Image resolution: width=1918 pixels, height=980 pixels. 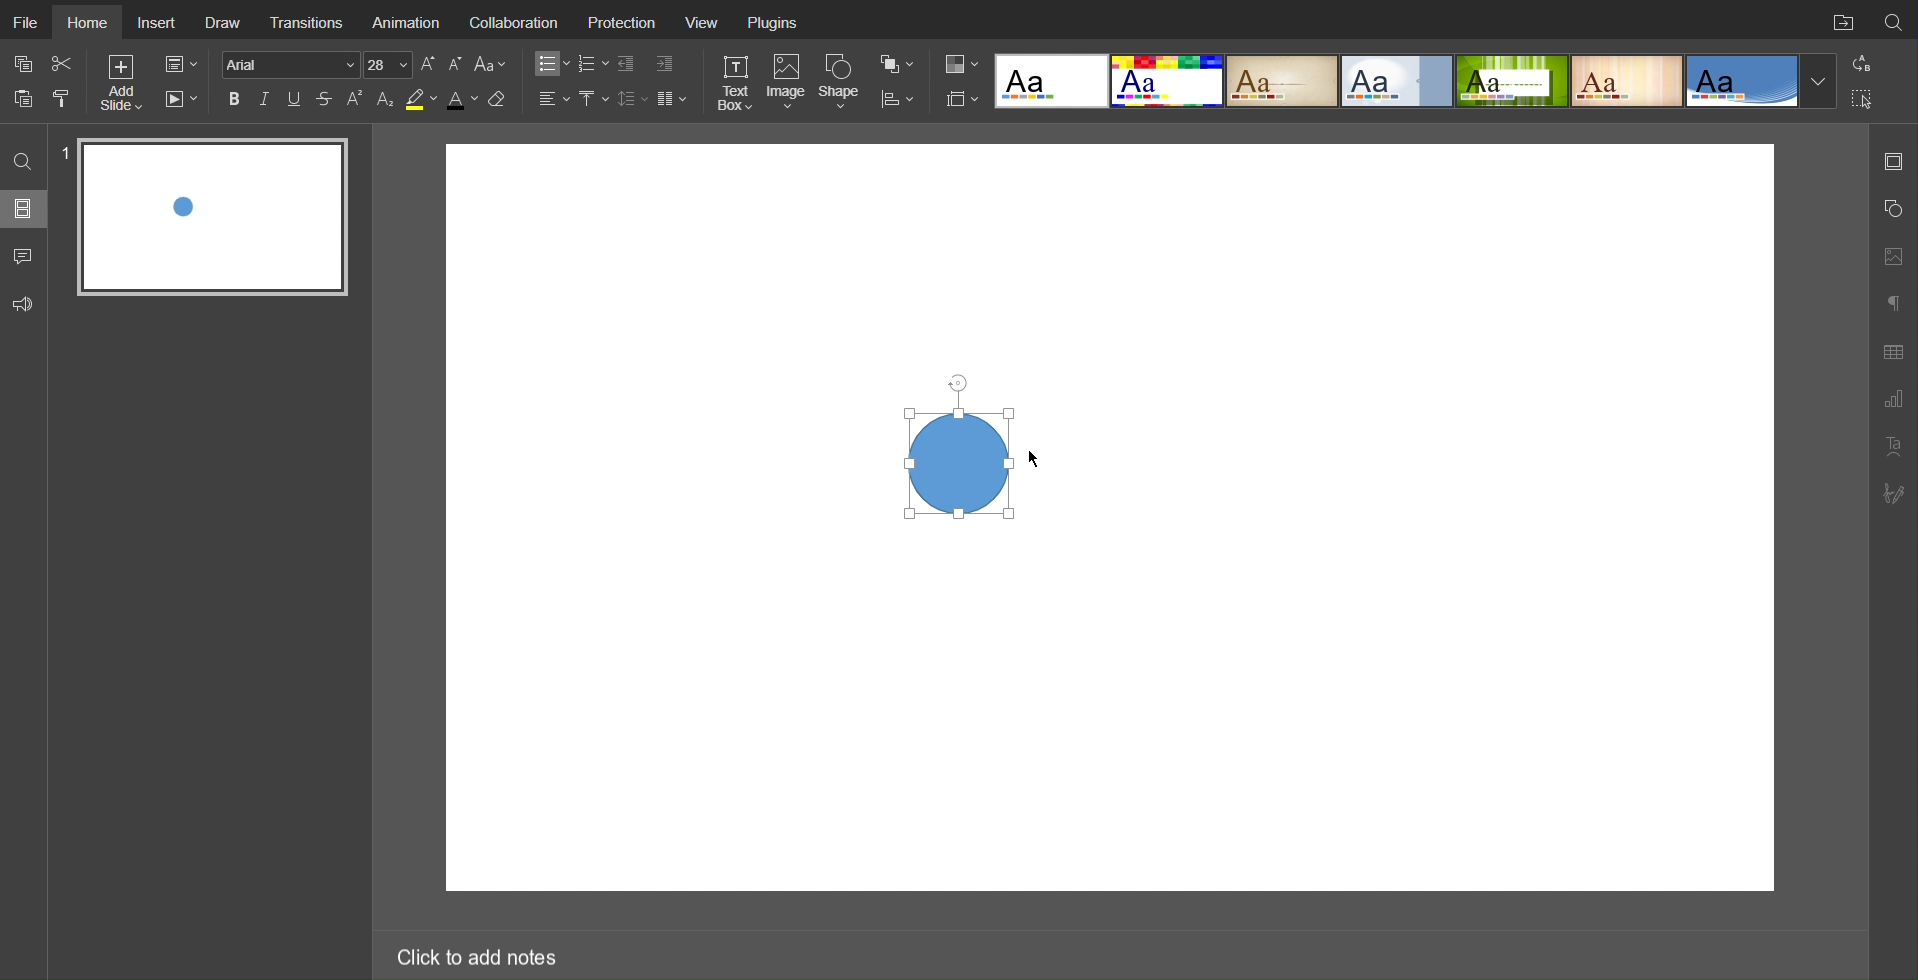 I want to click on Animation, so click(x=410, y=22).